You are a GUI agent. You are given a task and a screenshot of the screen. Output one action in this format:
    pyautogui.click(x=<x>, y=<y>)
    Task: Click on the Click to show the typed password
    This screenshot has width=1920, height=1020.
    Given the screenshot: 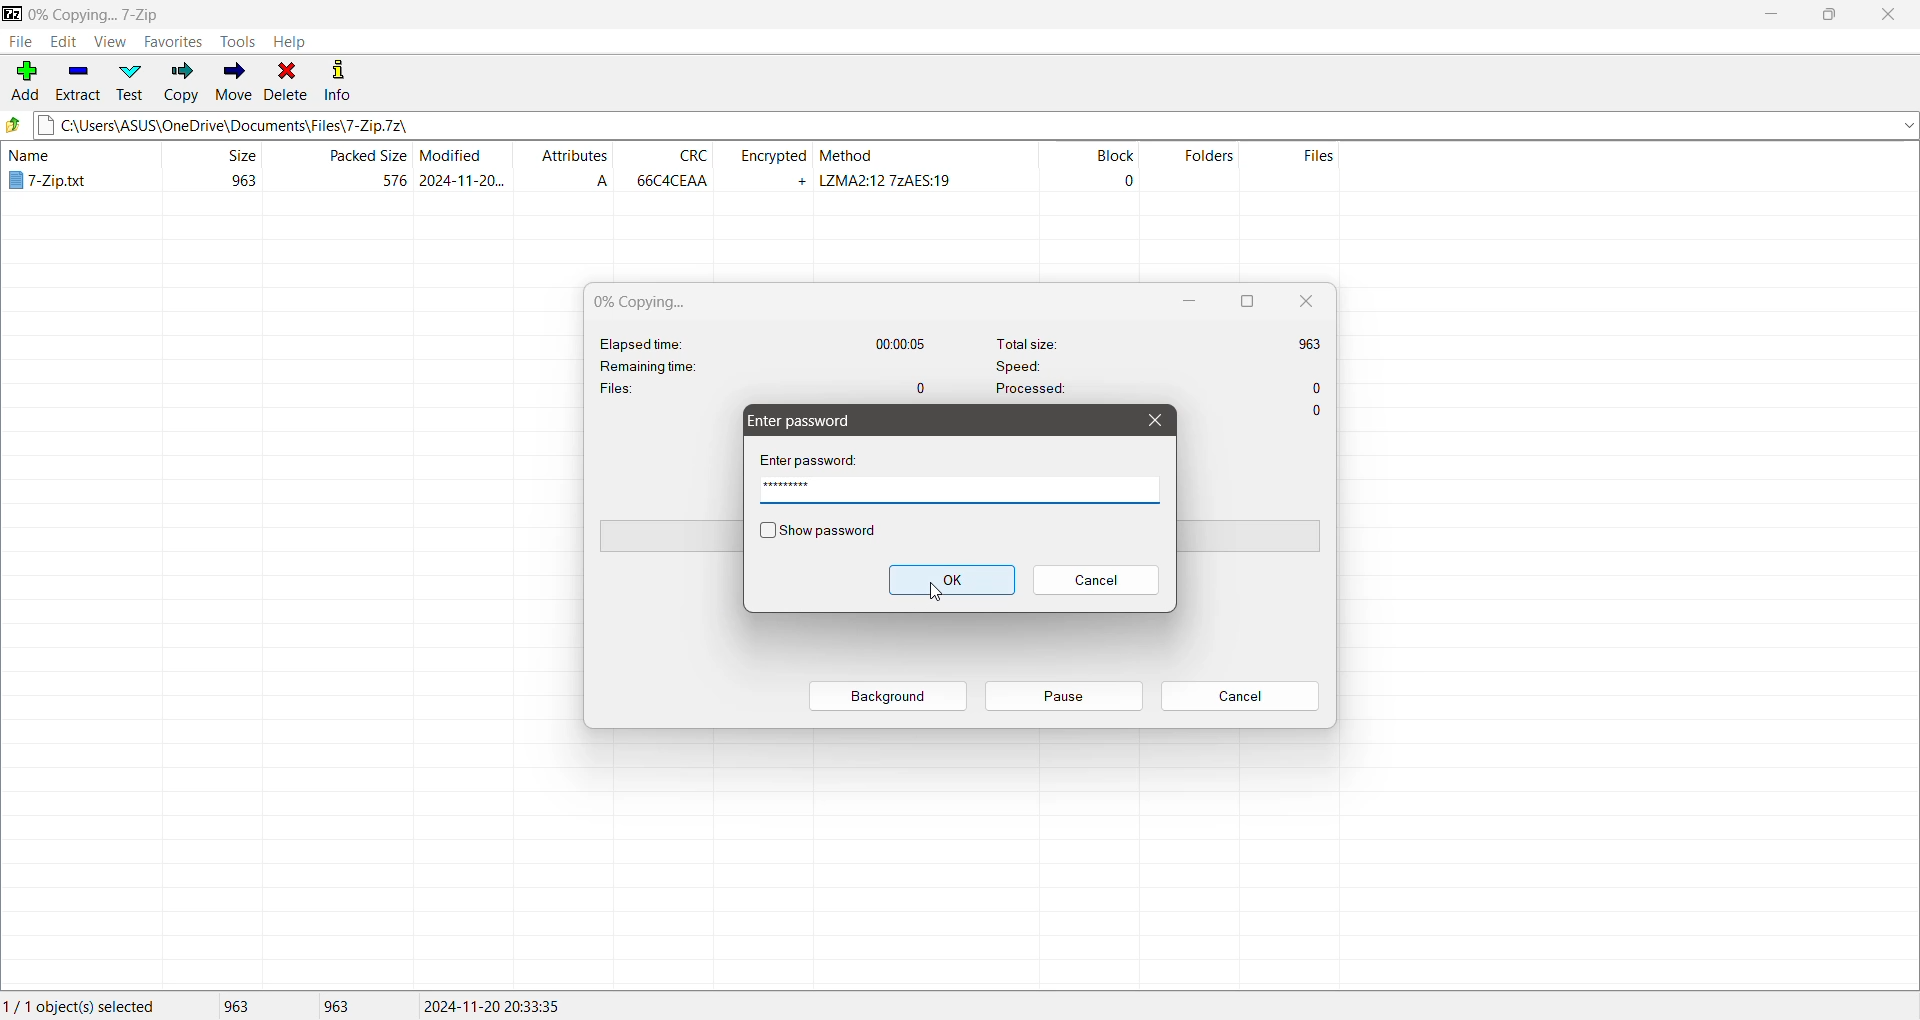 What is the action you would take?
    pyautogui.click(x=818, y=532)
    